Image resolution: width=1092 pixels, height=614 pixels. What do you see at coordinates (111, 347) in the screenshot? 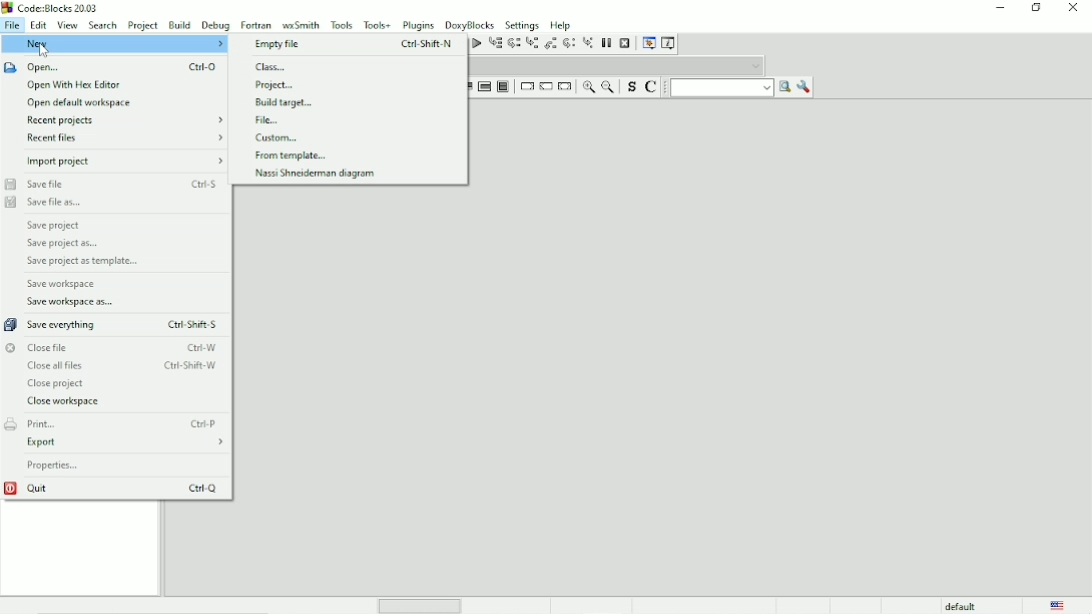
I see `Close file` at bounding box center [111, 347].